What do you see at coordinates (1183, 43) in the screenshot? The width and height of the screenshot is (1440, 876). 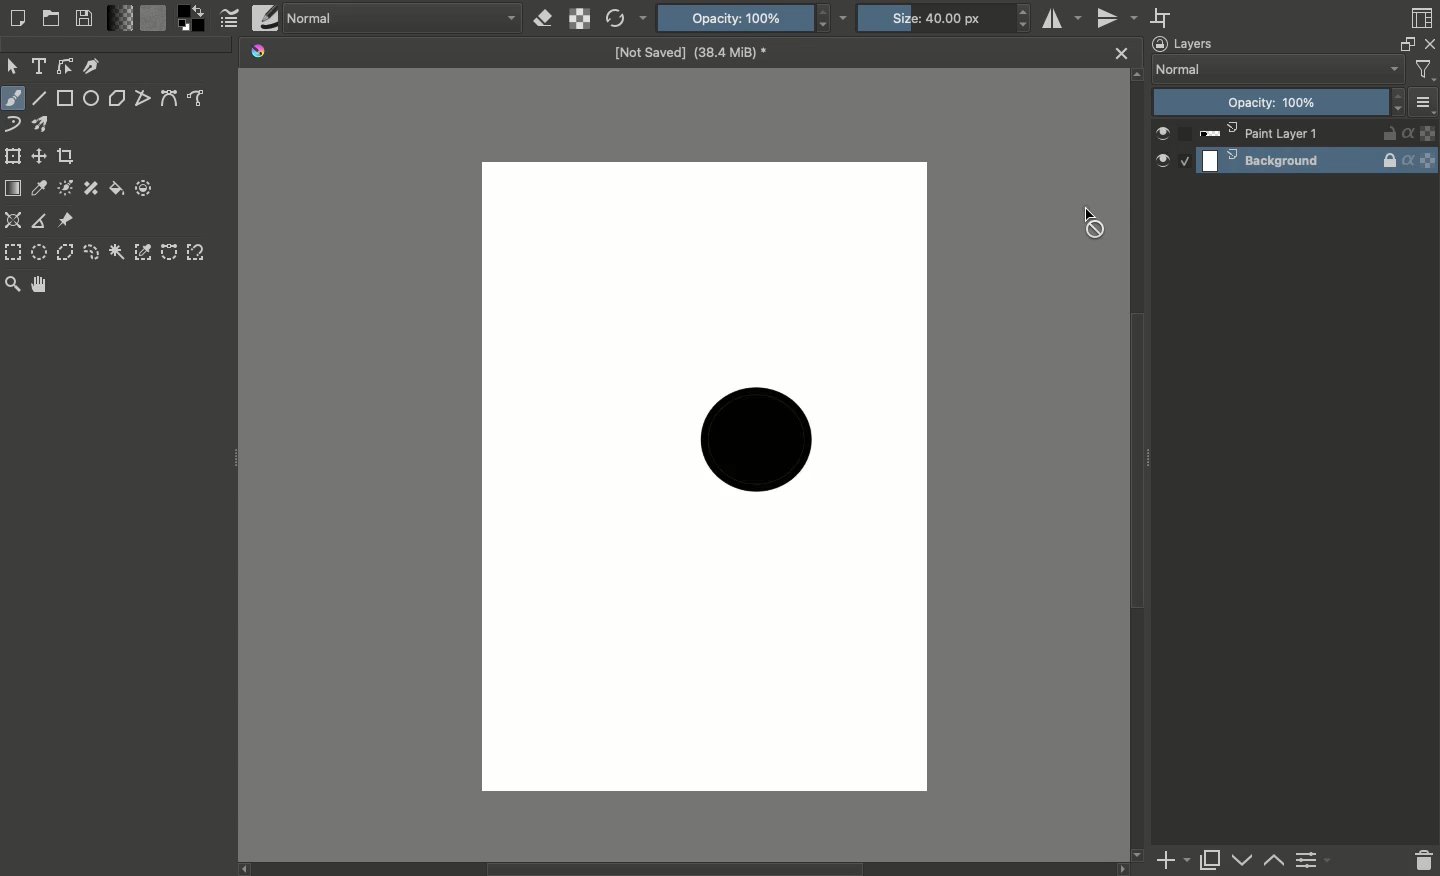 I see `Layers` at bounding box center [1183, 43].